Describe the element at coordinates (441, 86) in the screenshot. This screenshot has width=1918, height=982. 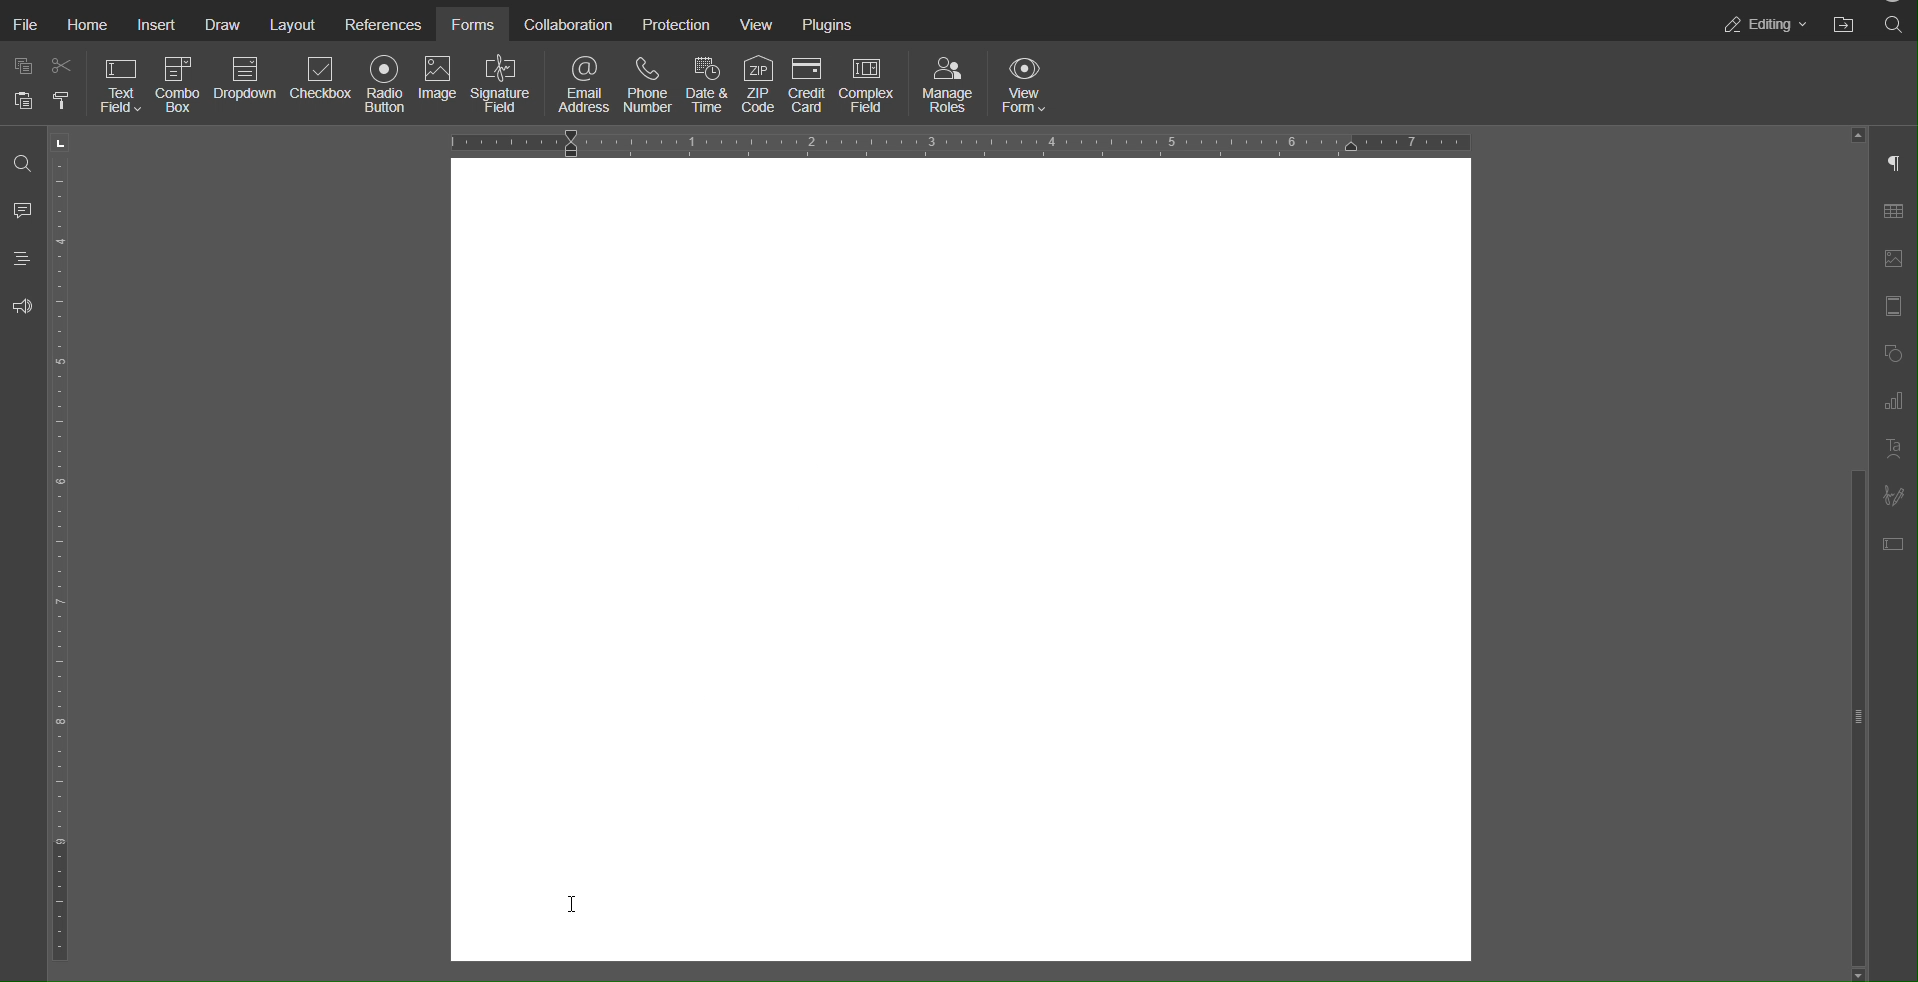
I see `Image` at that location.